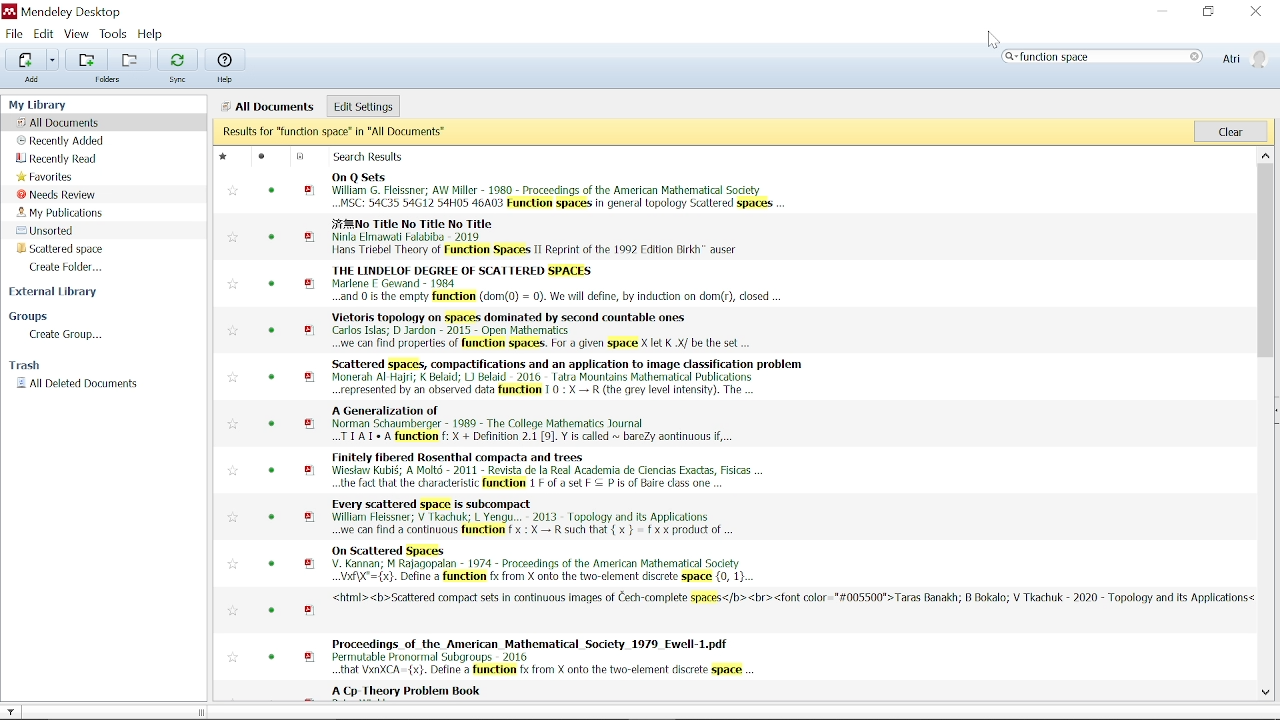 The image size is (1280, 720). Describe the element at coordinates (230, 155) in the screenshot. I see `Marked as favorite` at that location.